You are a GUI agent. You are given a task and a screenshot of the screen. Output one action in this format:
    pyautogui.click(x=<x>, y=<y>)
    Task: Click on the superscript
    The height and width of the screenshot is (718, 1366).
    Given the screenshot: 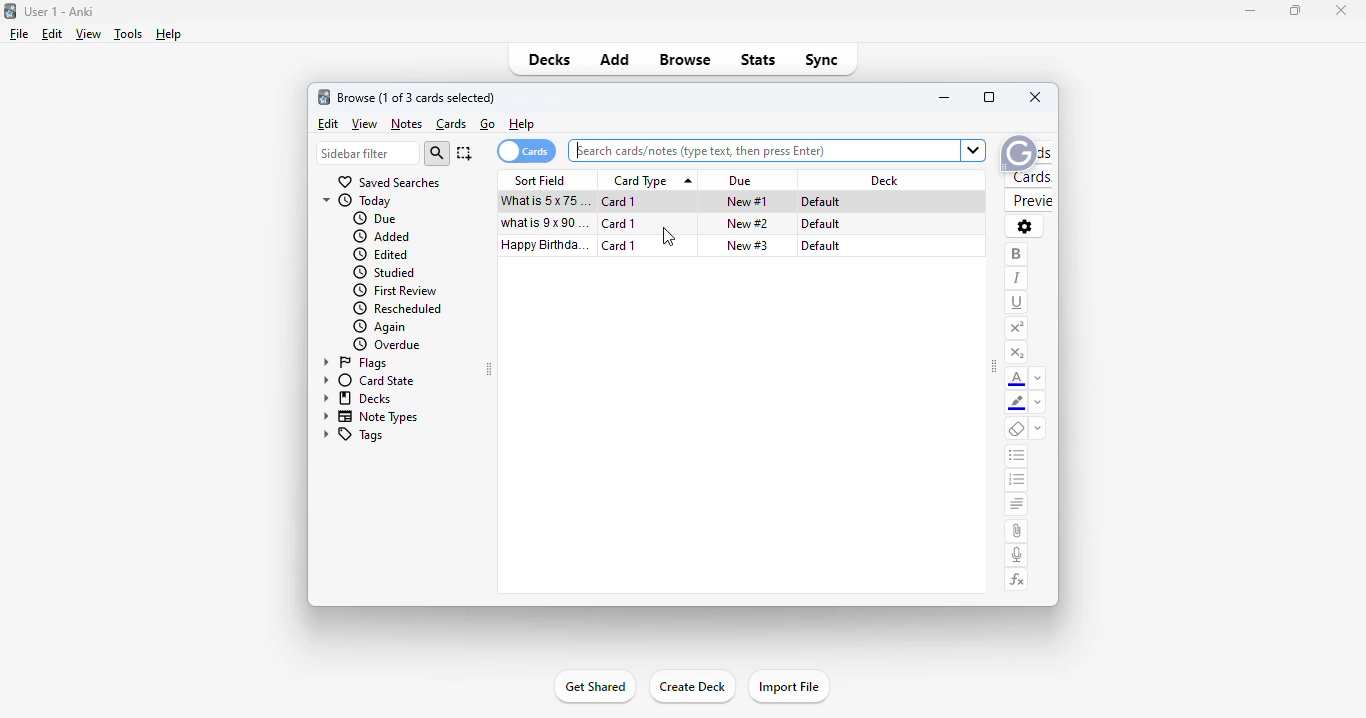 What is the action you would take?
    pyautogui.click(x=1017, y=328)
    